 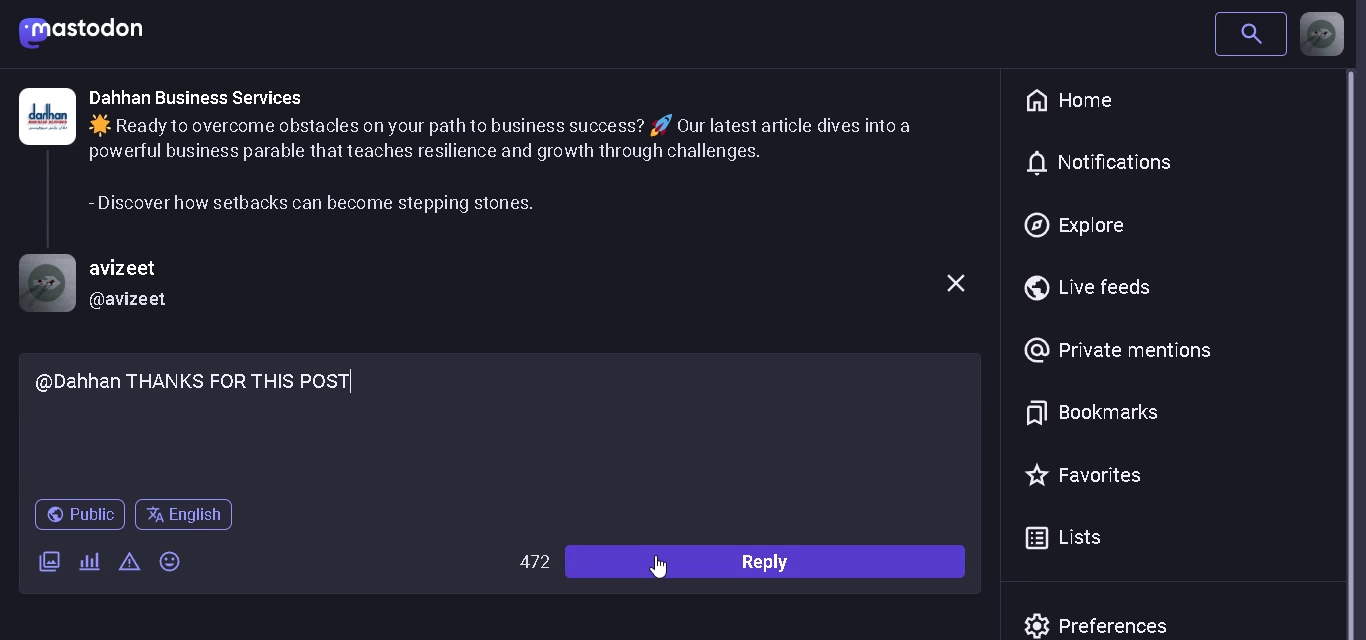 What do you see at coordinates (135, 270) in the screenshot?
I see `username` at bounding box center [135, 270].